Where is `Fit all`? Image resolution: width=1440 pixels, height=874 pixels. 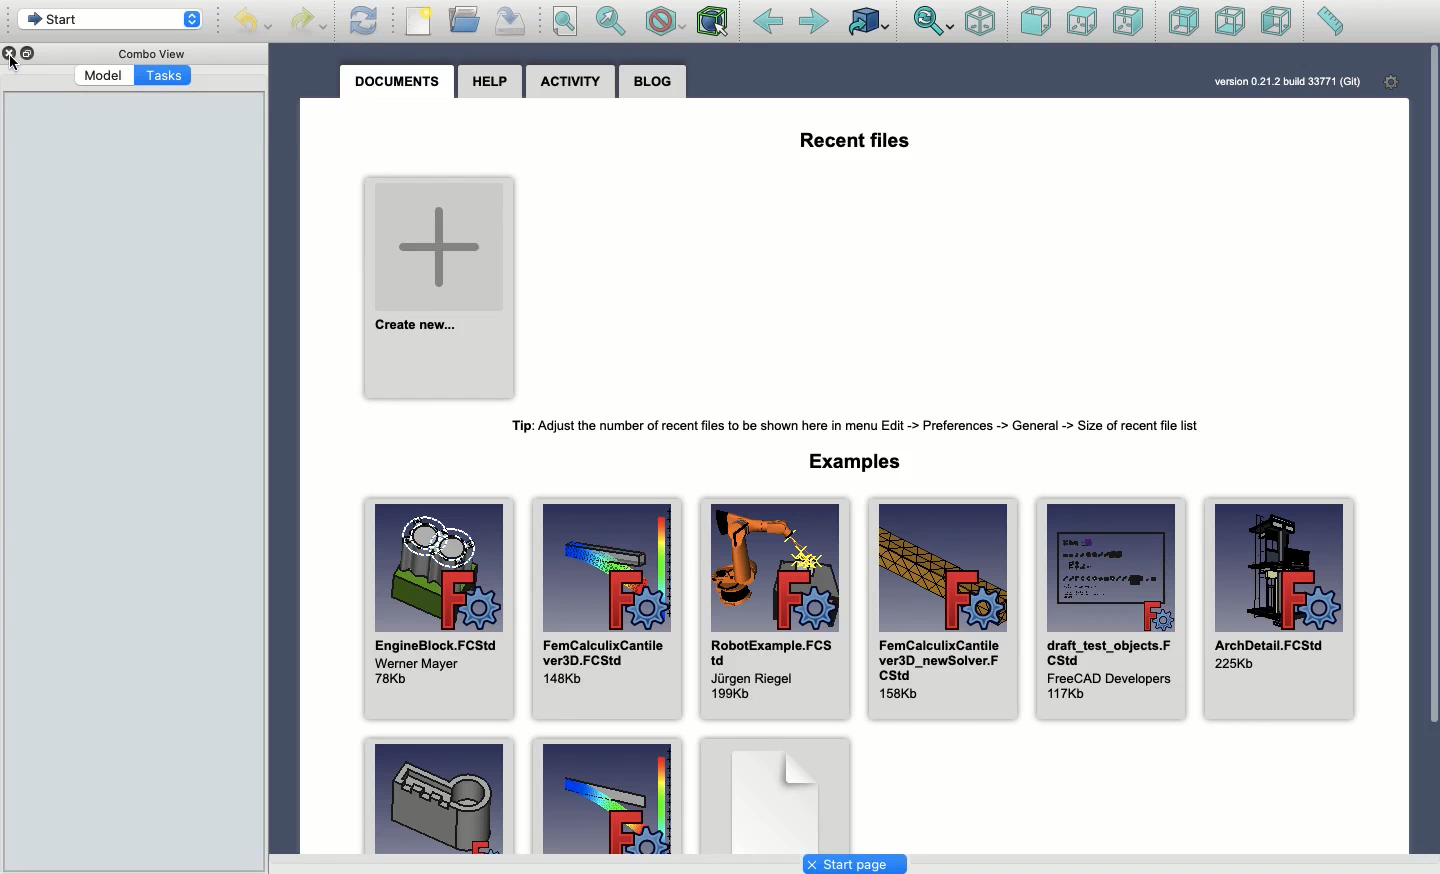
Fit all is located at coordinates (563, 21).